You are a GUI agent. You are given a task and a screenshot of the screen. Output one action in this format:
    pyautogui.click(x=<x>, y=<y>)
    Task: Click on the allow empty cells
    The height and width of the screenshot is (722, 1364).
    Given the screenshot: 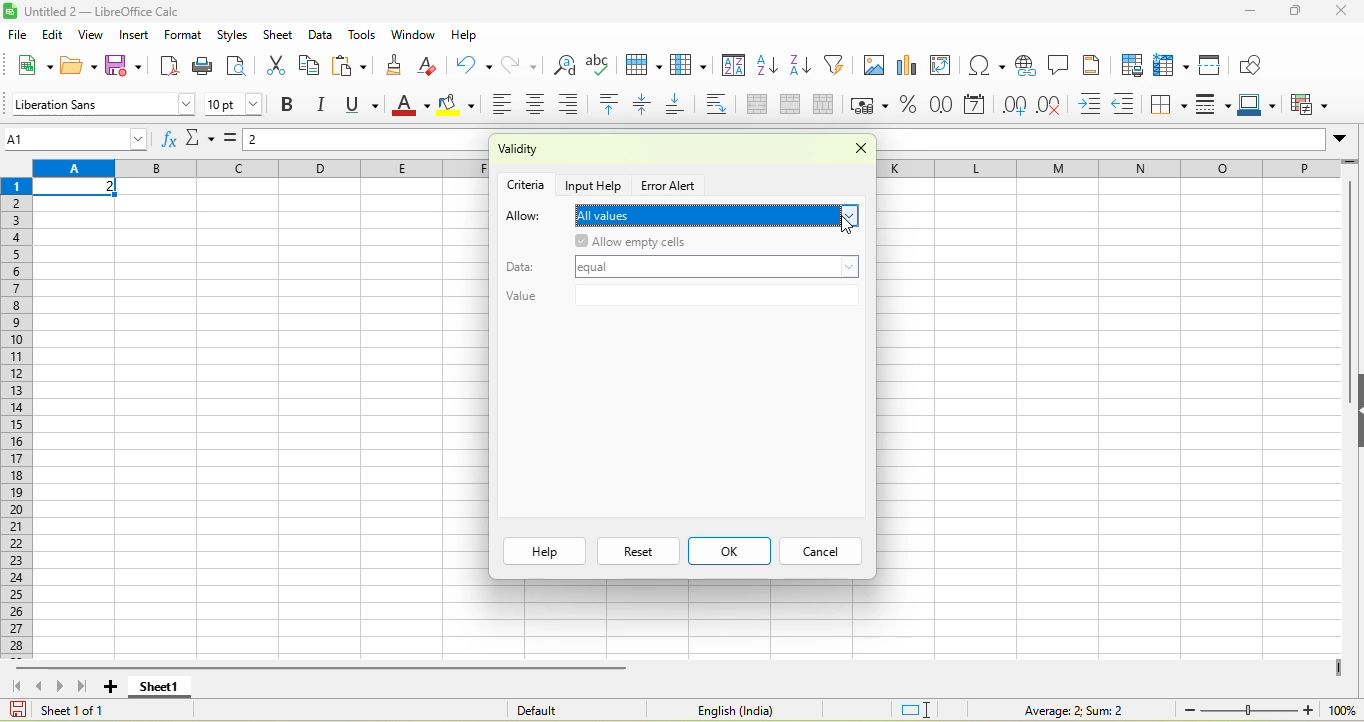 What is the action you would take?
    pyautogui.click(x=690, y=242)
    